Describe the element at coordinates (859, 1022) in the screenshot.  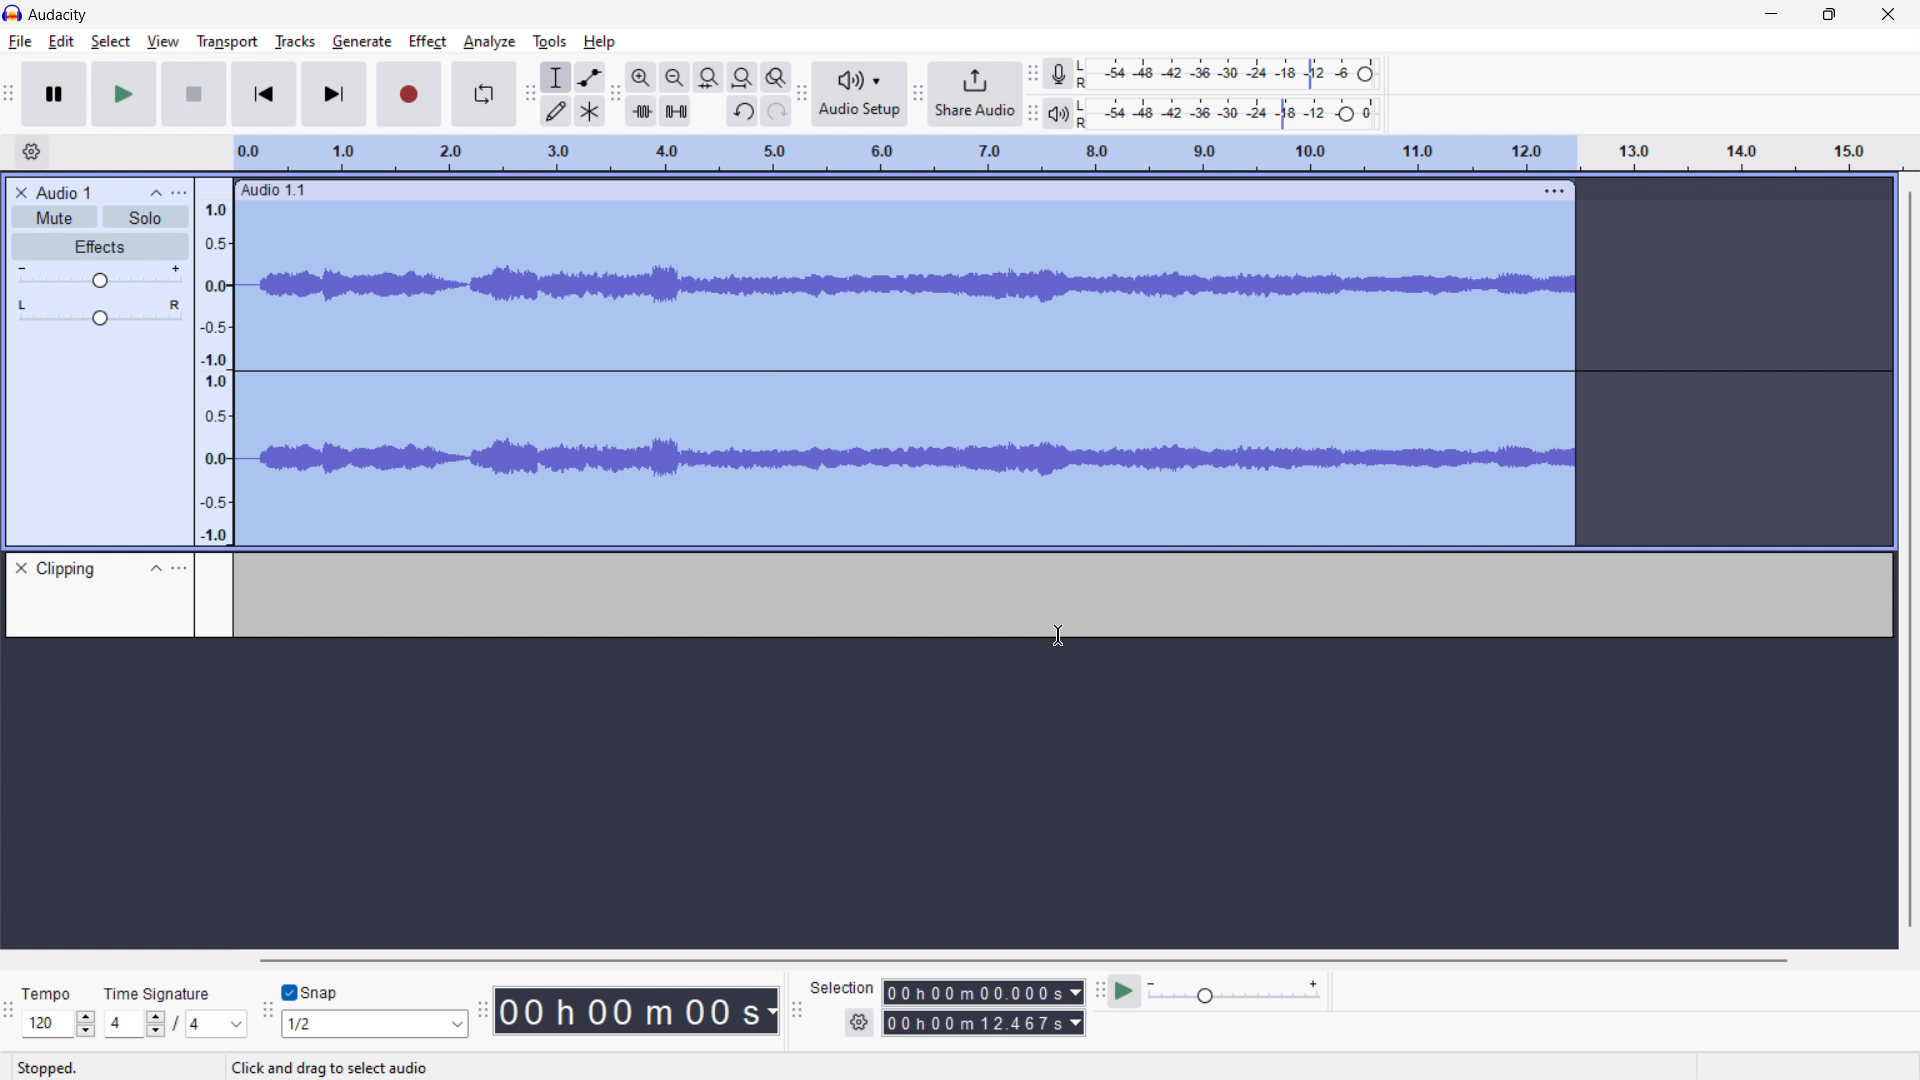
I see `settings` at that location.